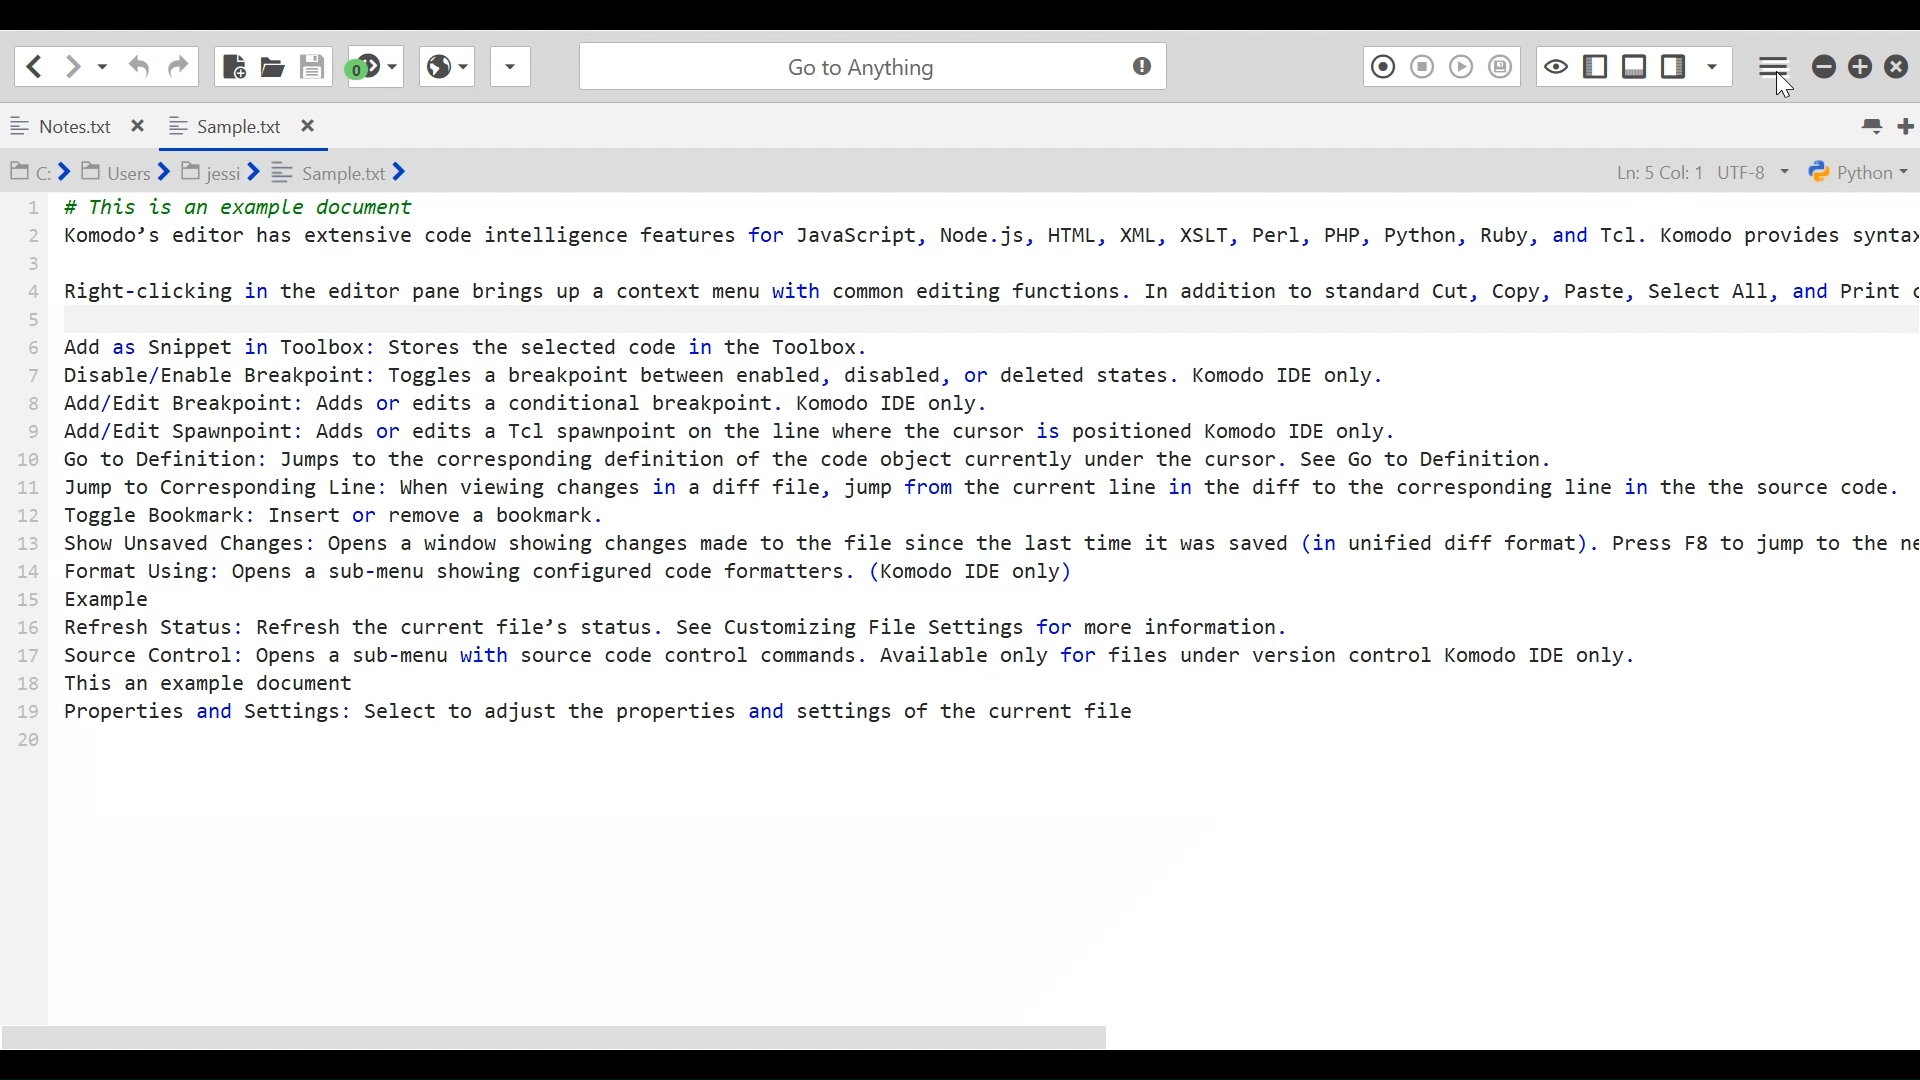 The image size is (1920, 1080). Describe the element at coordinates (1598, 65) in the screenshot. I see `Show/Hide Left Pane` at that location.